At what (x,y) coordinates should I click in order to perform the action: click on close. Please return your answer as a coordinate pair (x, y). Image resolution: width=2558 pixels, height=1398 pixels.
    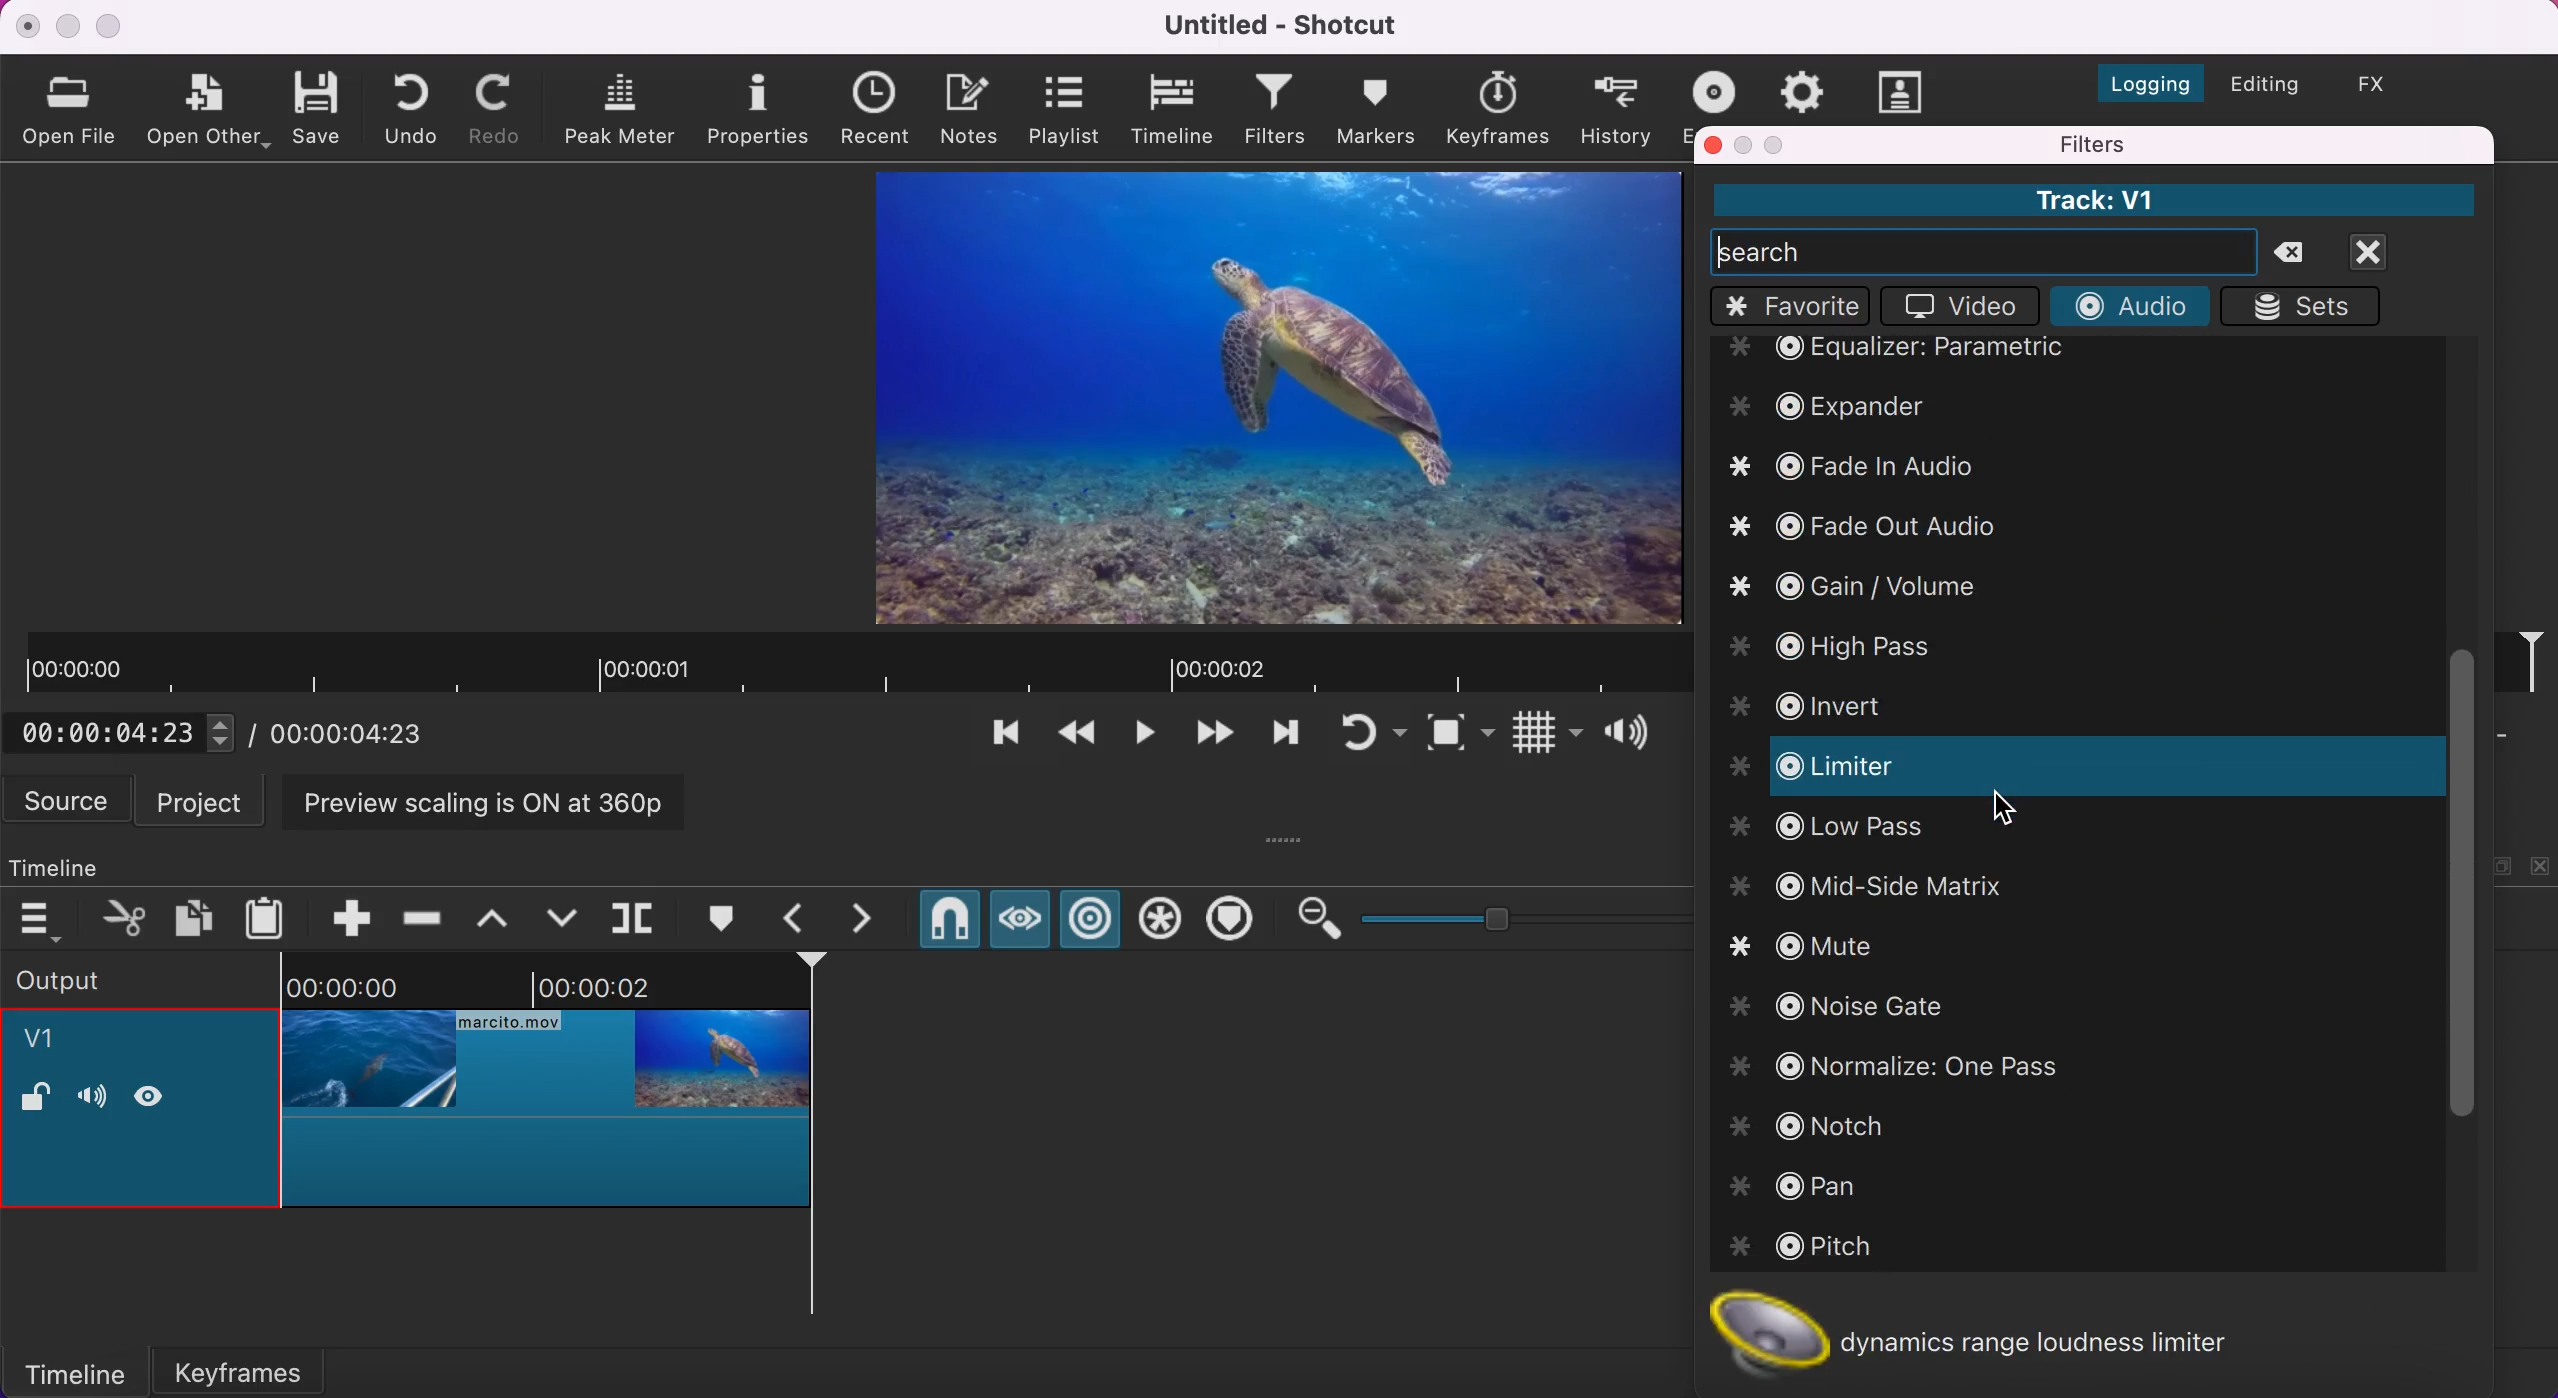
    Looking at the image, I should click on (1714, 144).